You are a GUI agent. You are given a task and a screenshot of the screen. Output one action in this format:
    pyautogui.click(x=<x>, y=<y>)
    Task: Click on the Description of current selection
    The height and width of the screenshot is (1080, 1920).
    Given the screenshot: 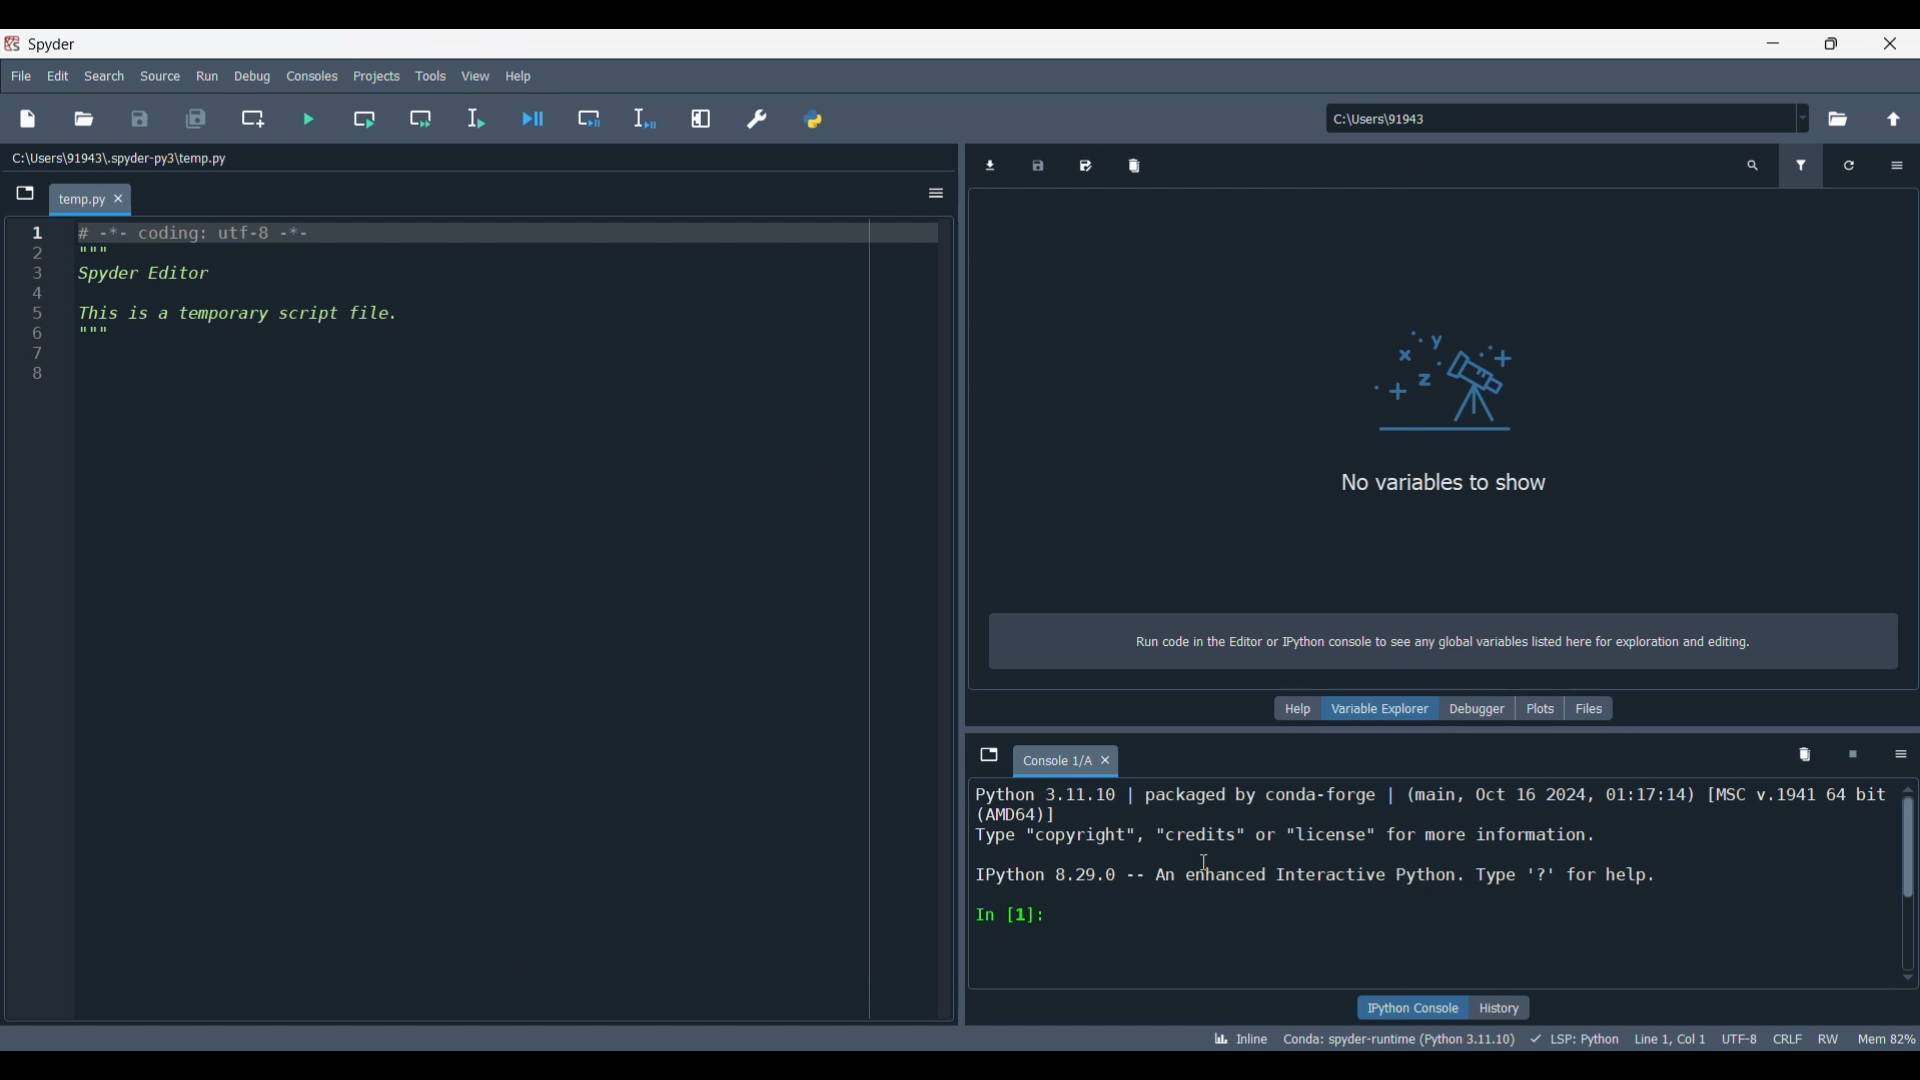 What is the action you would take?
    pyautogui.click(x=795, y=159)
    